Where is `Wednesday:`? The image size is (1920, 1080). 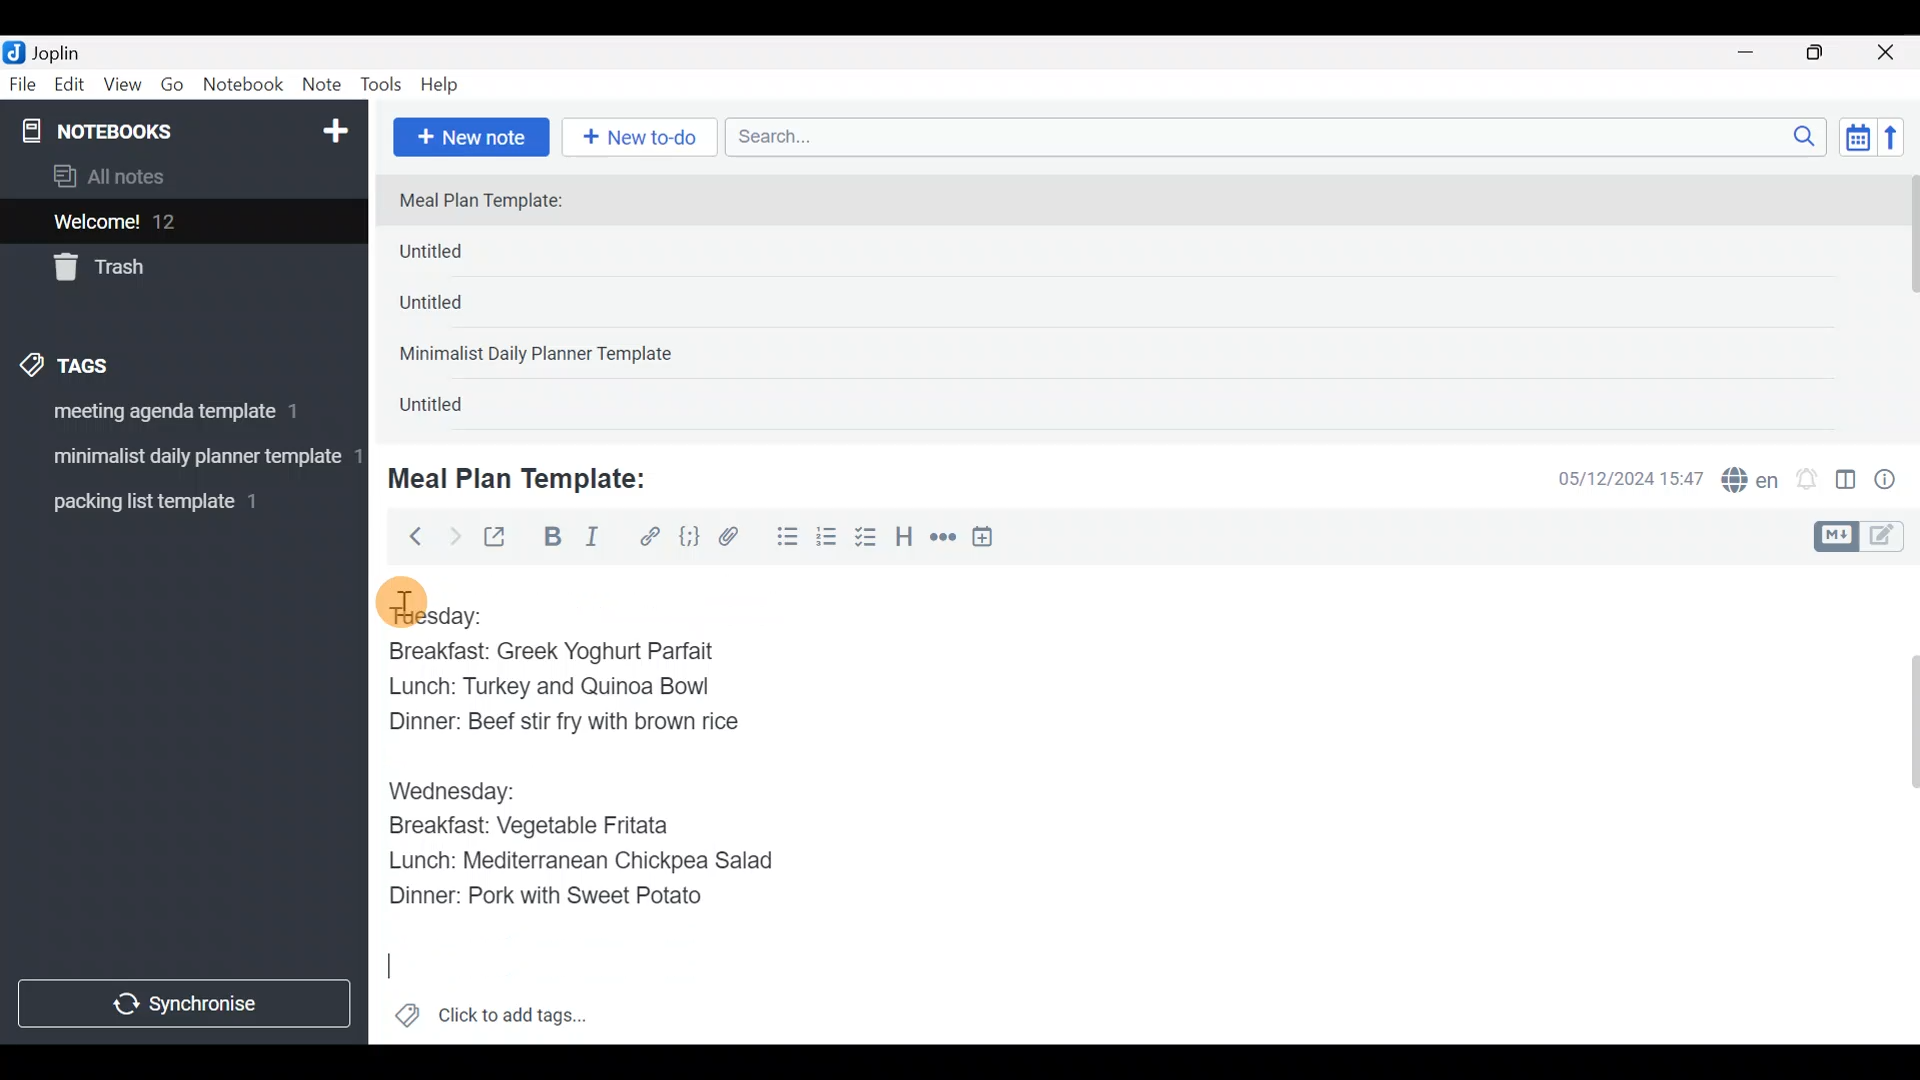 Wednesday: is located at coordinates (451, 790).